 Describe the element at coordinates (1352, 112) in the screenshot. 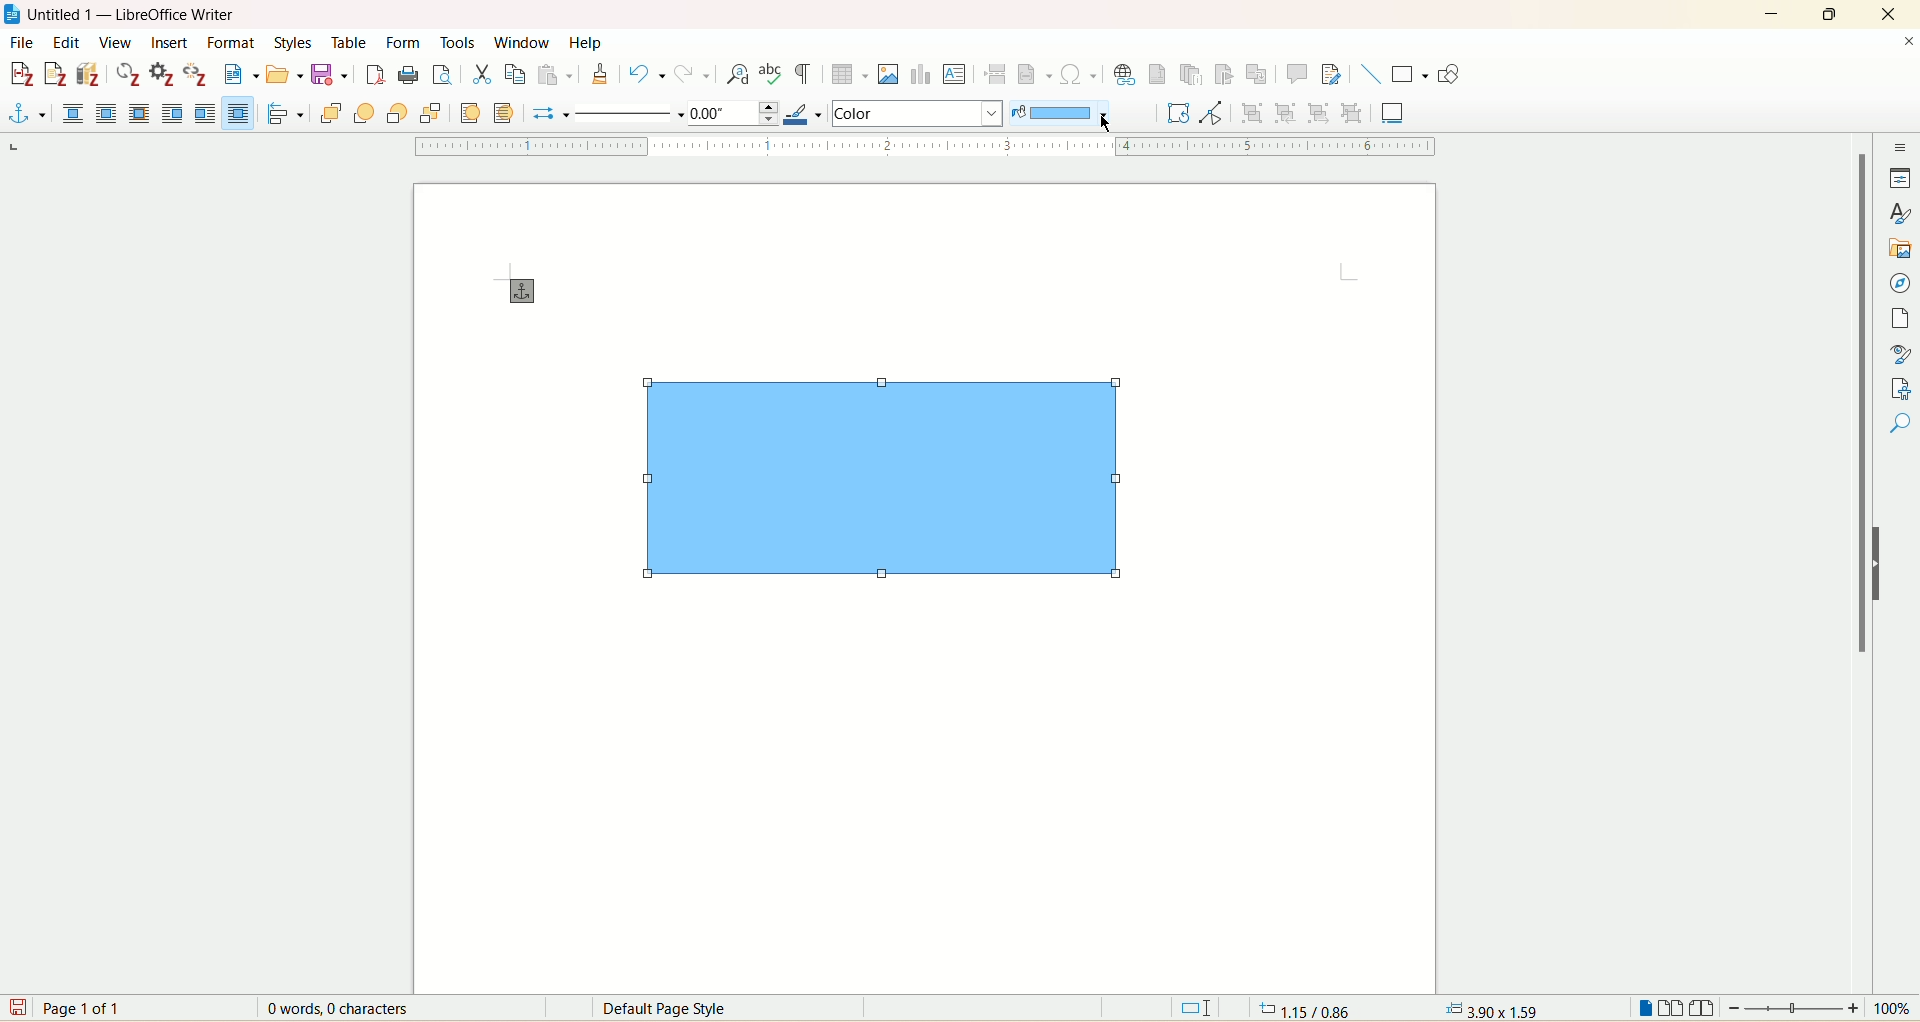

I see `ungroup` at that location.